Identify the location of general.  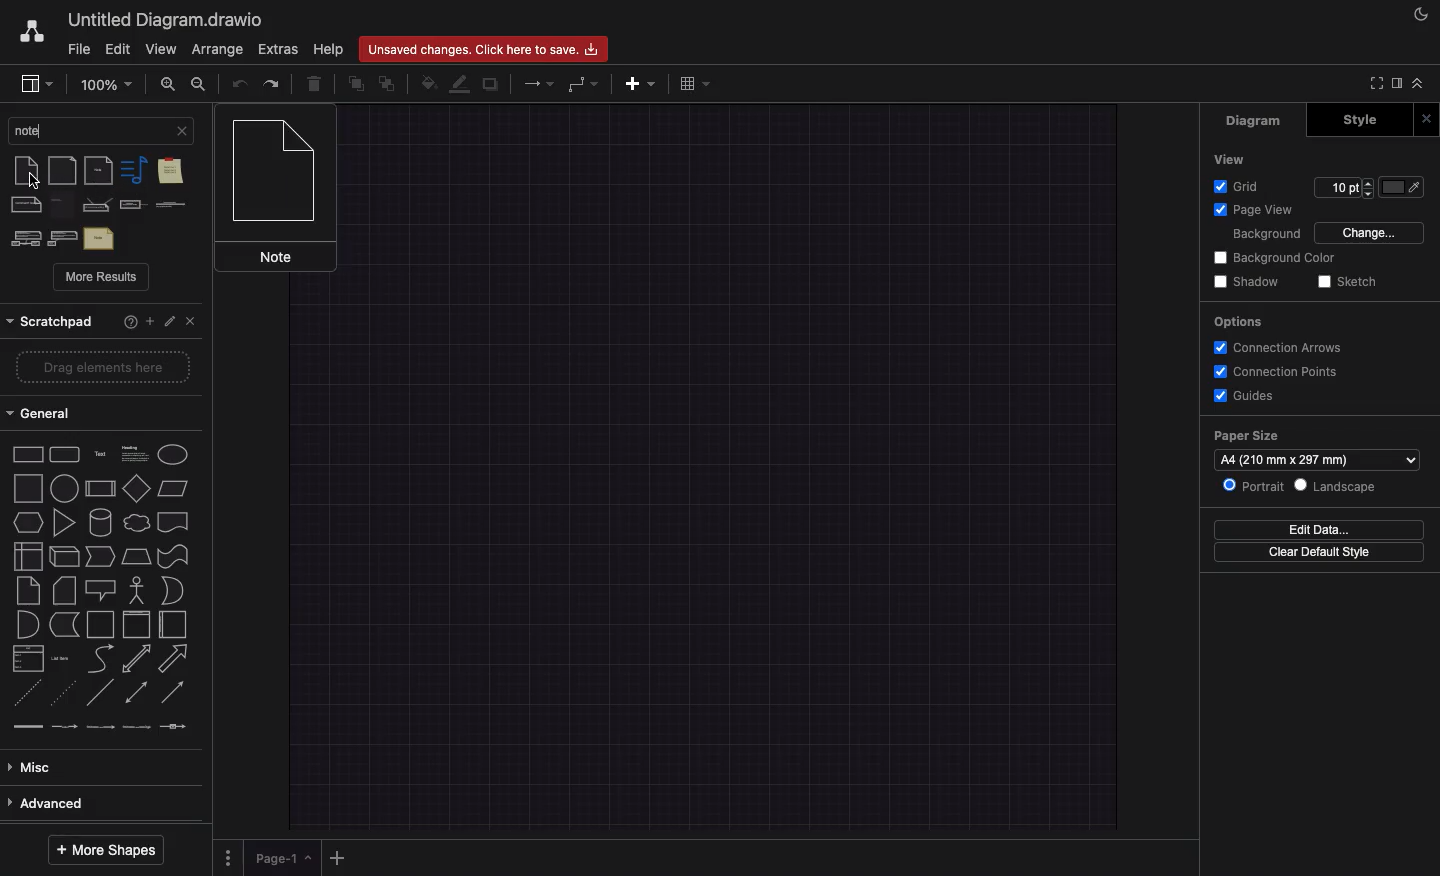
(94, 410).